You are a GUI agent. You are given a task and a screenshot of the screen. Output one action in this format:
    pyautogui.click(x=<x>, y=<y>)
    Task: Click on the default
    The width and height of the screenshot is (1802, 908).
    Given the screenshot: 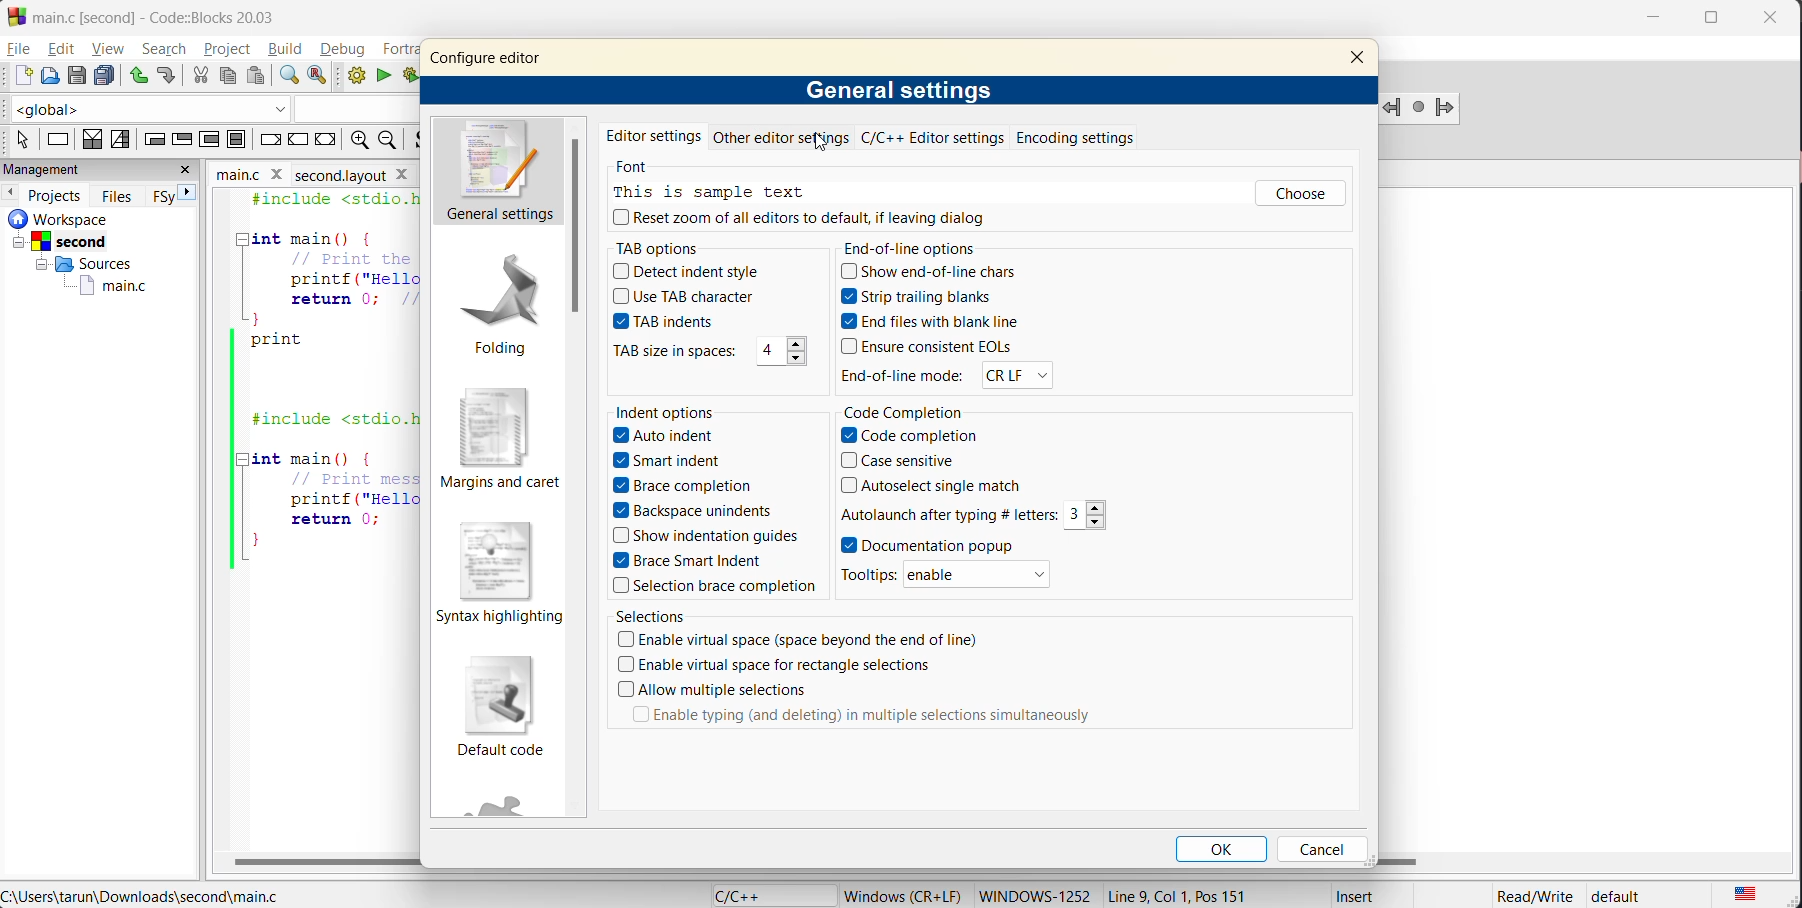 What is the action you would take?
    pyautogui.click(x=1639, y=896)
    